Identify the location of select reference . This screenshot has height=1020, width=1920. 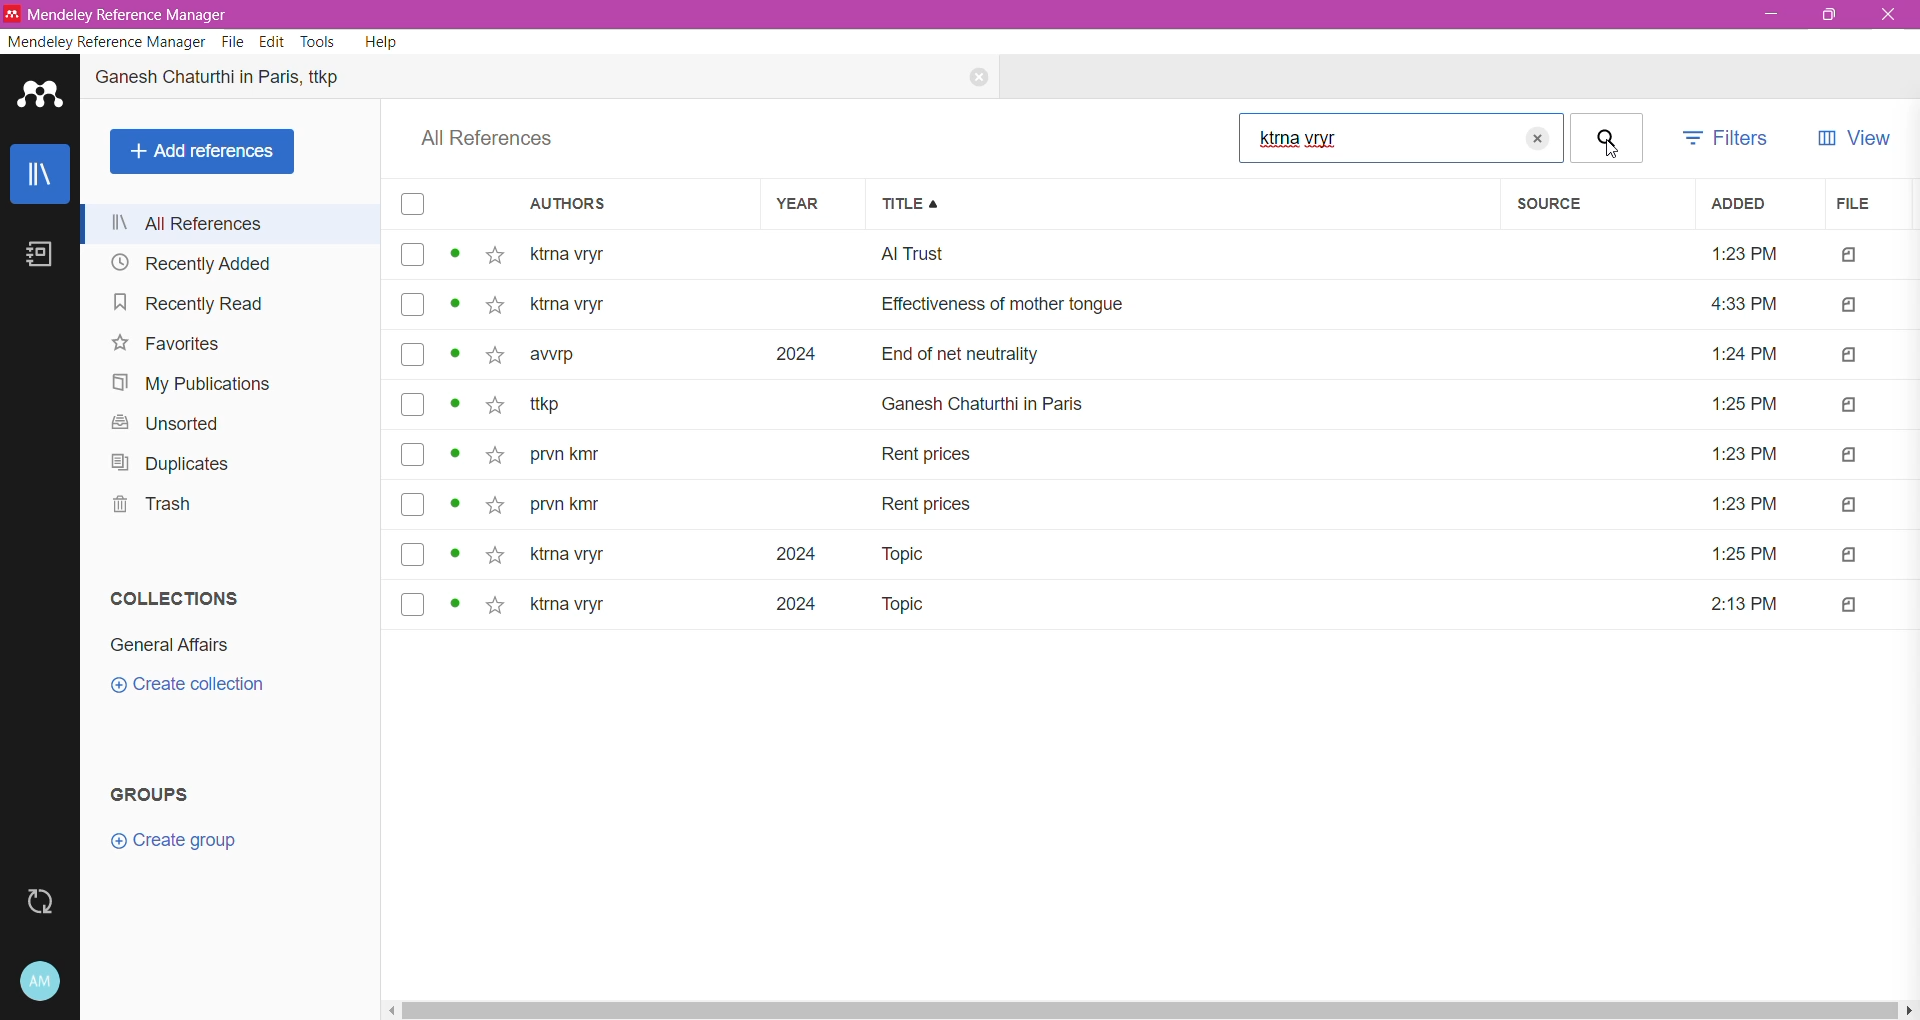
(412, 305).